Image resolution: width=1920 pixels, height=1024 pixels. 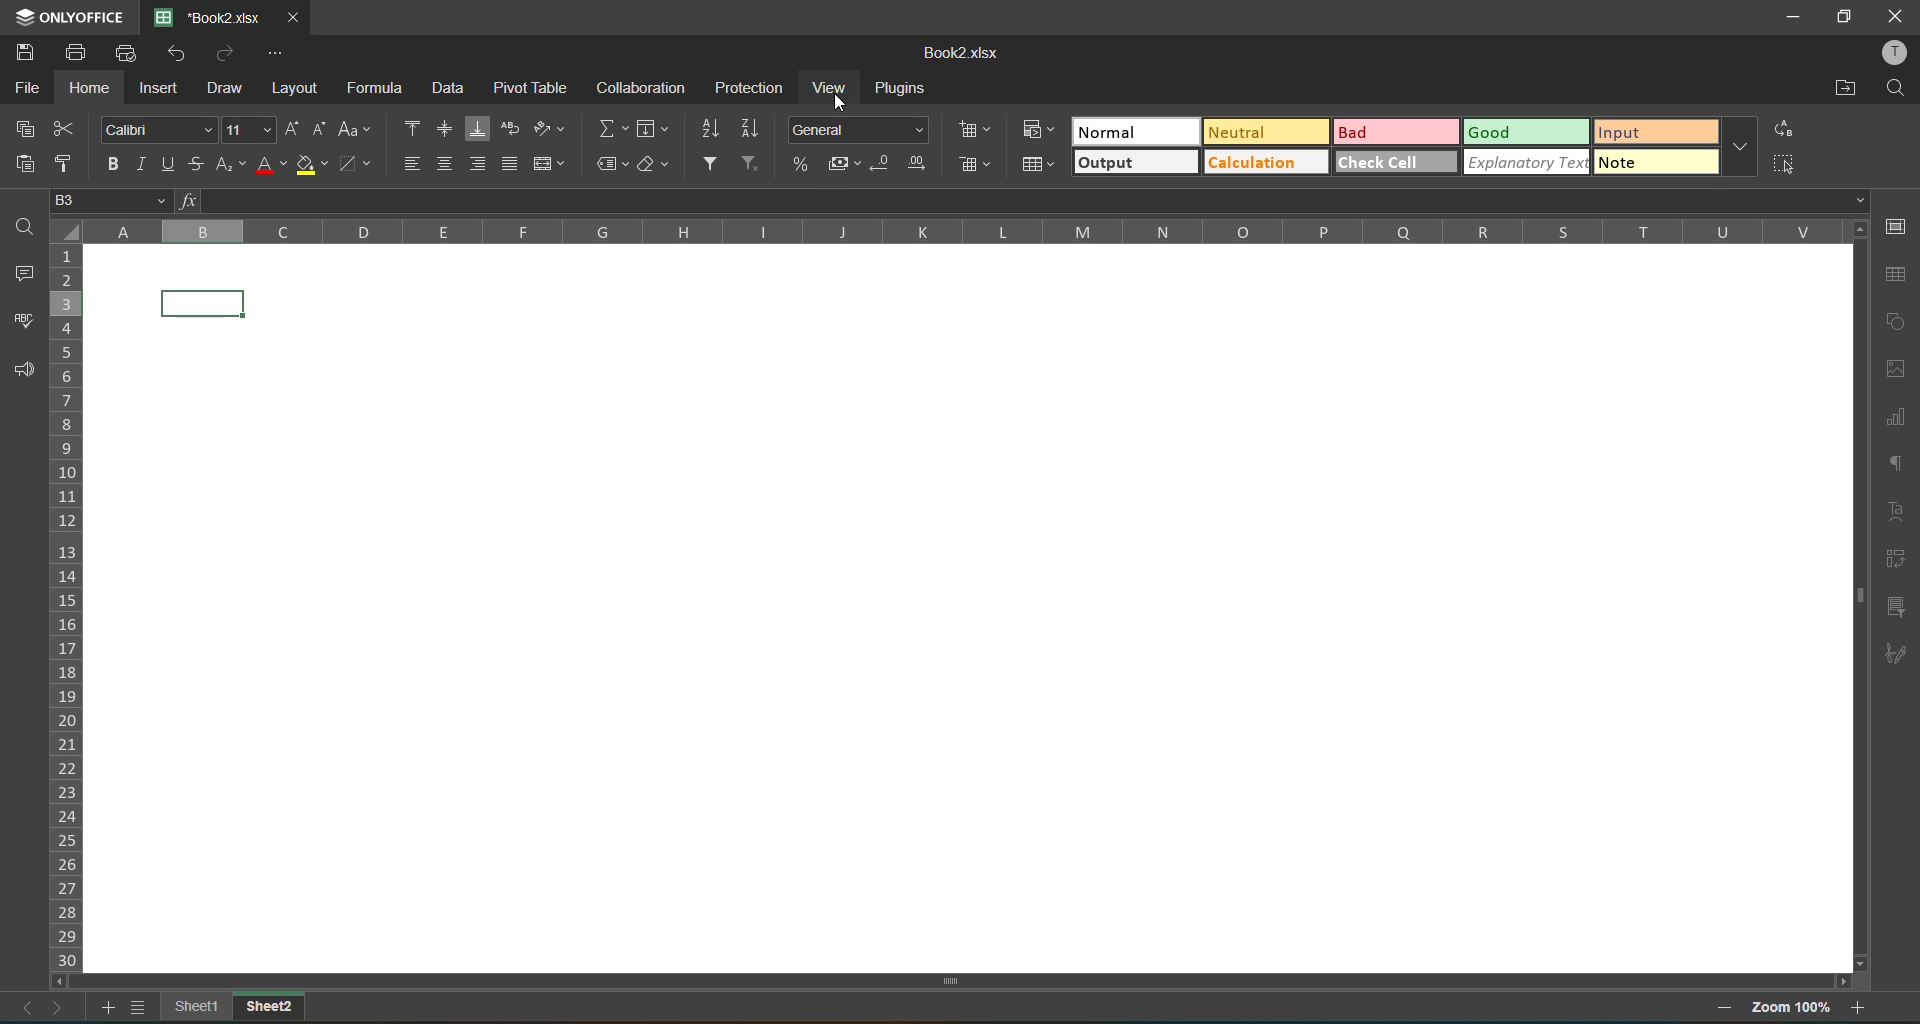 I want to click on quick print, so click(x=130, y=57).